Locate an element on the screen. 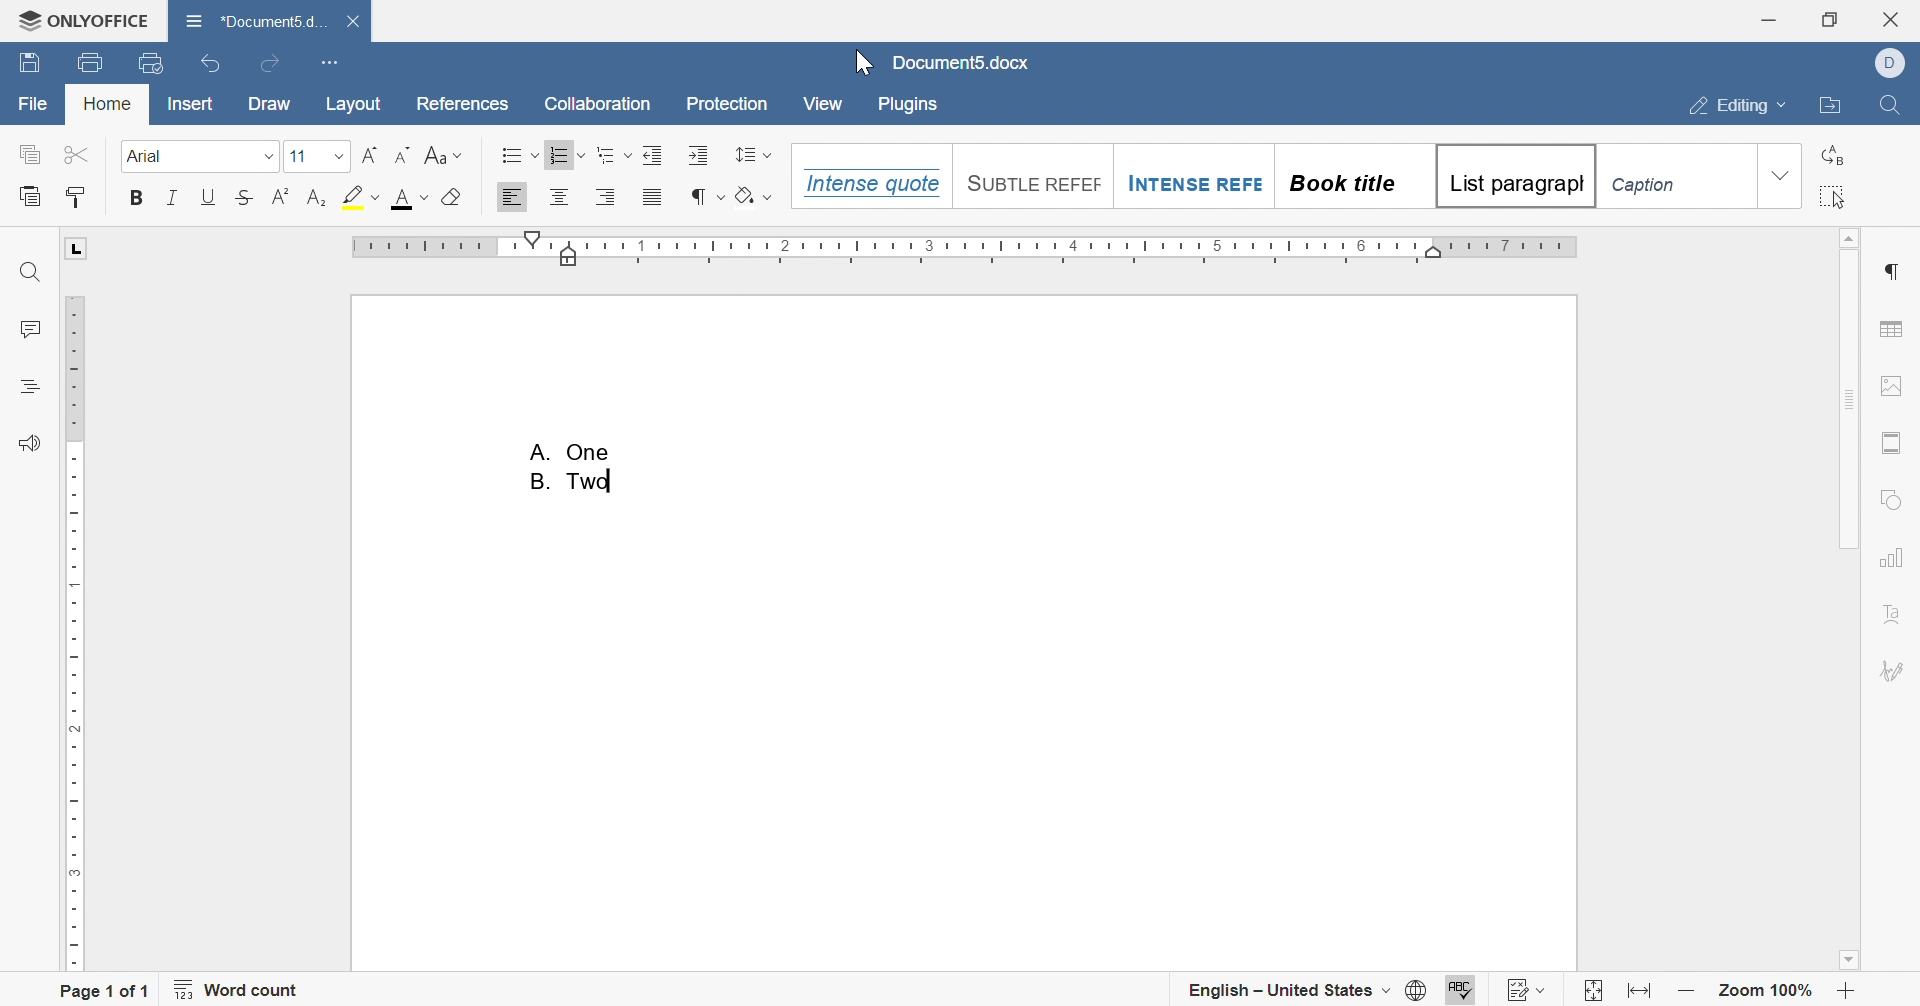 This screenshot has width=1920, height=1006. Decrement font size is located at coordinates (402, 155).